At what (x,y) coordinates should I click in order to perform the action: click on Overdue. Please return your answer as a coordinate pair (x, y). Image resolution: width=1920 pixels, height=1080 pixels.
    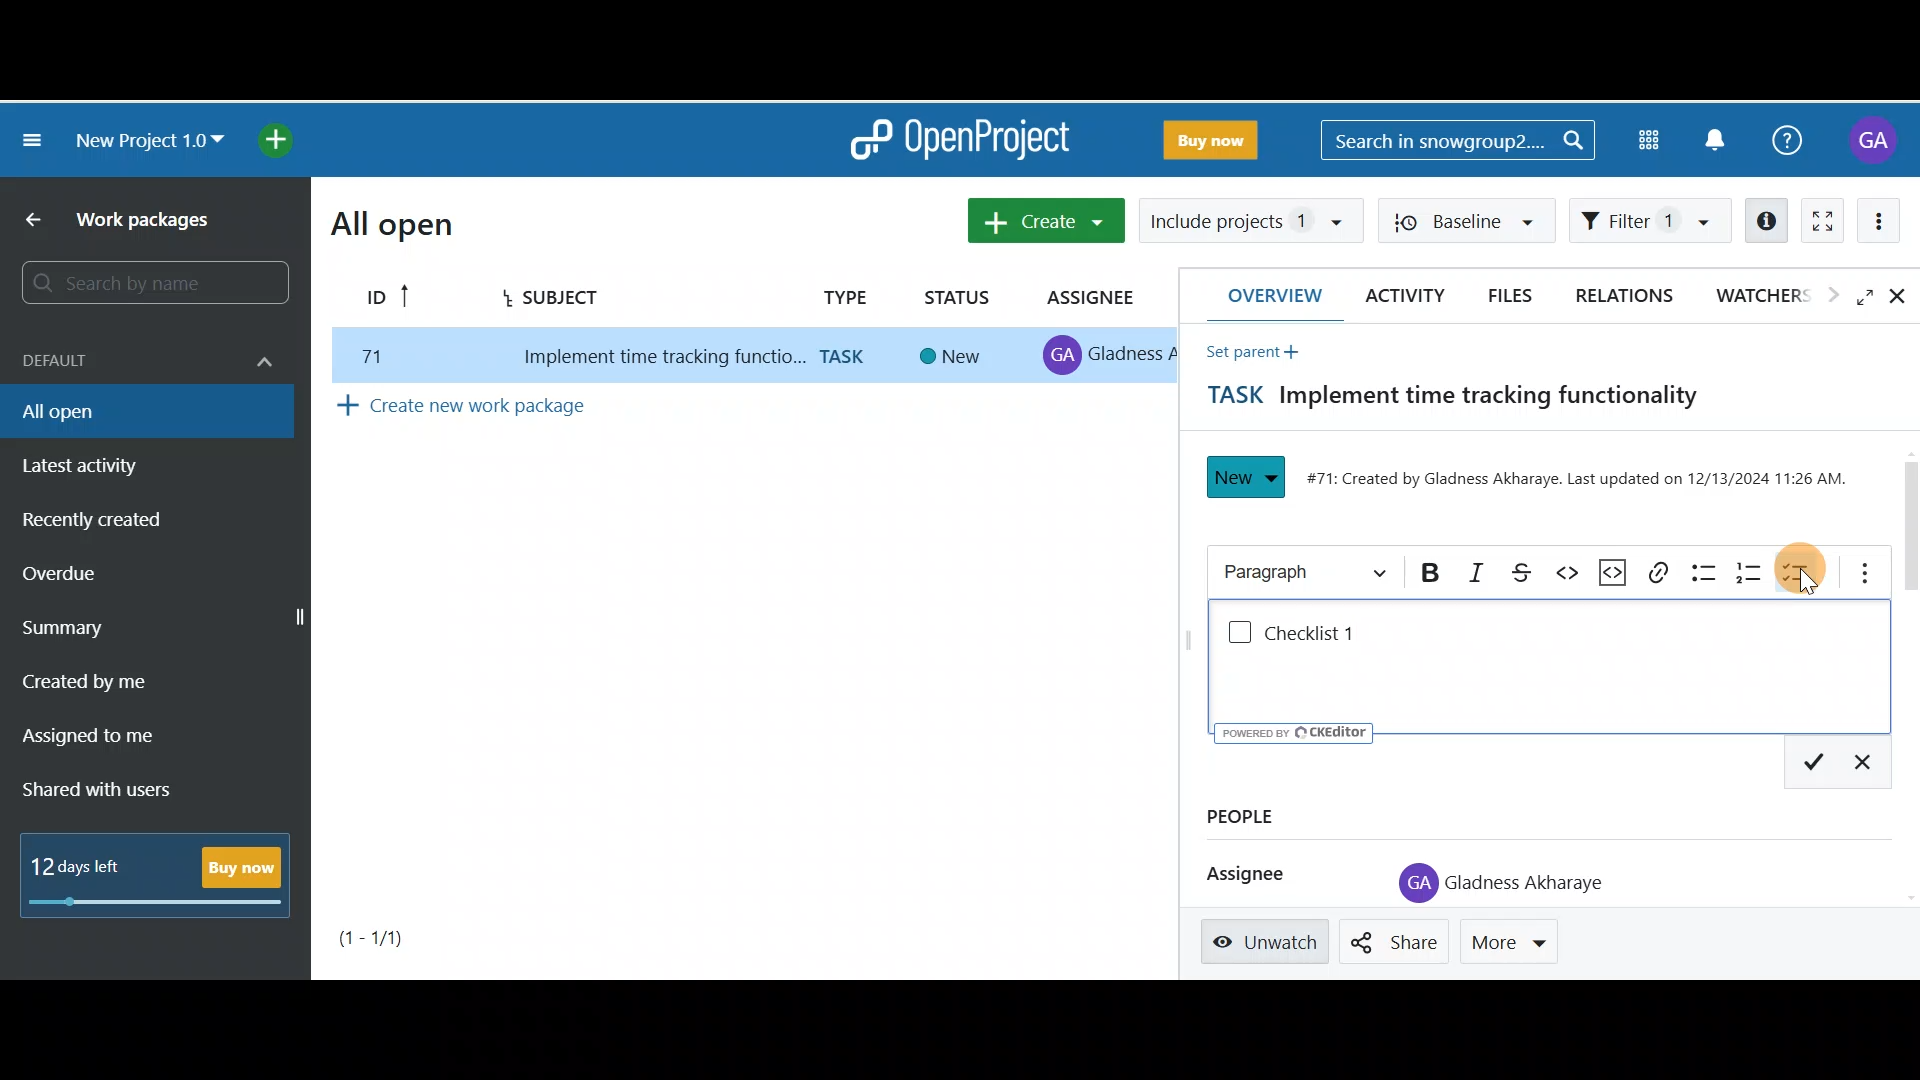
    Looking at the image, I should click on (84, 572).